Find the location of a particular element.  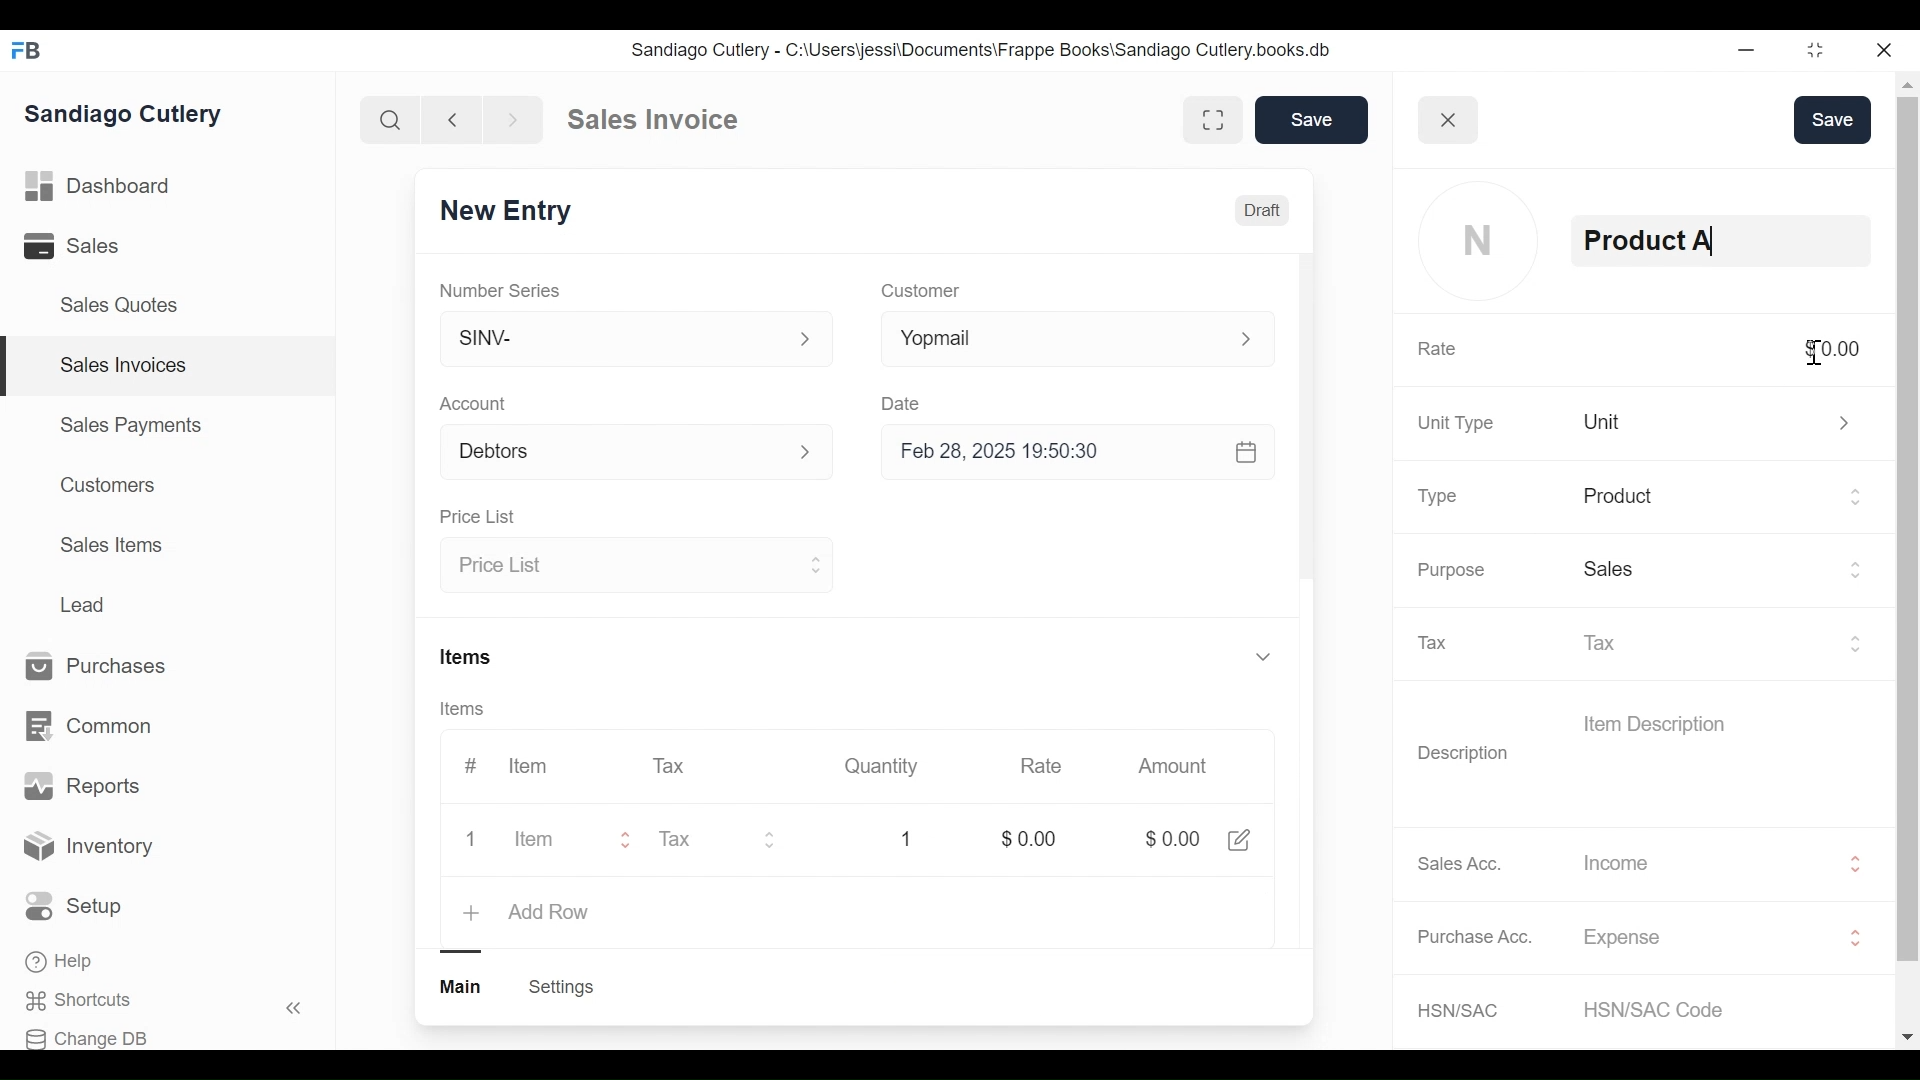

Customers is located at coordinates (103, 485).